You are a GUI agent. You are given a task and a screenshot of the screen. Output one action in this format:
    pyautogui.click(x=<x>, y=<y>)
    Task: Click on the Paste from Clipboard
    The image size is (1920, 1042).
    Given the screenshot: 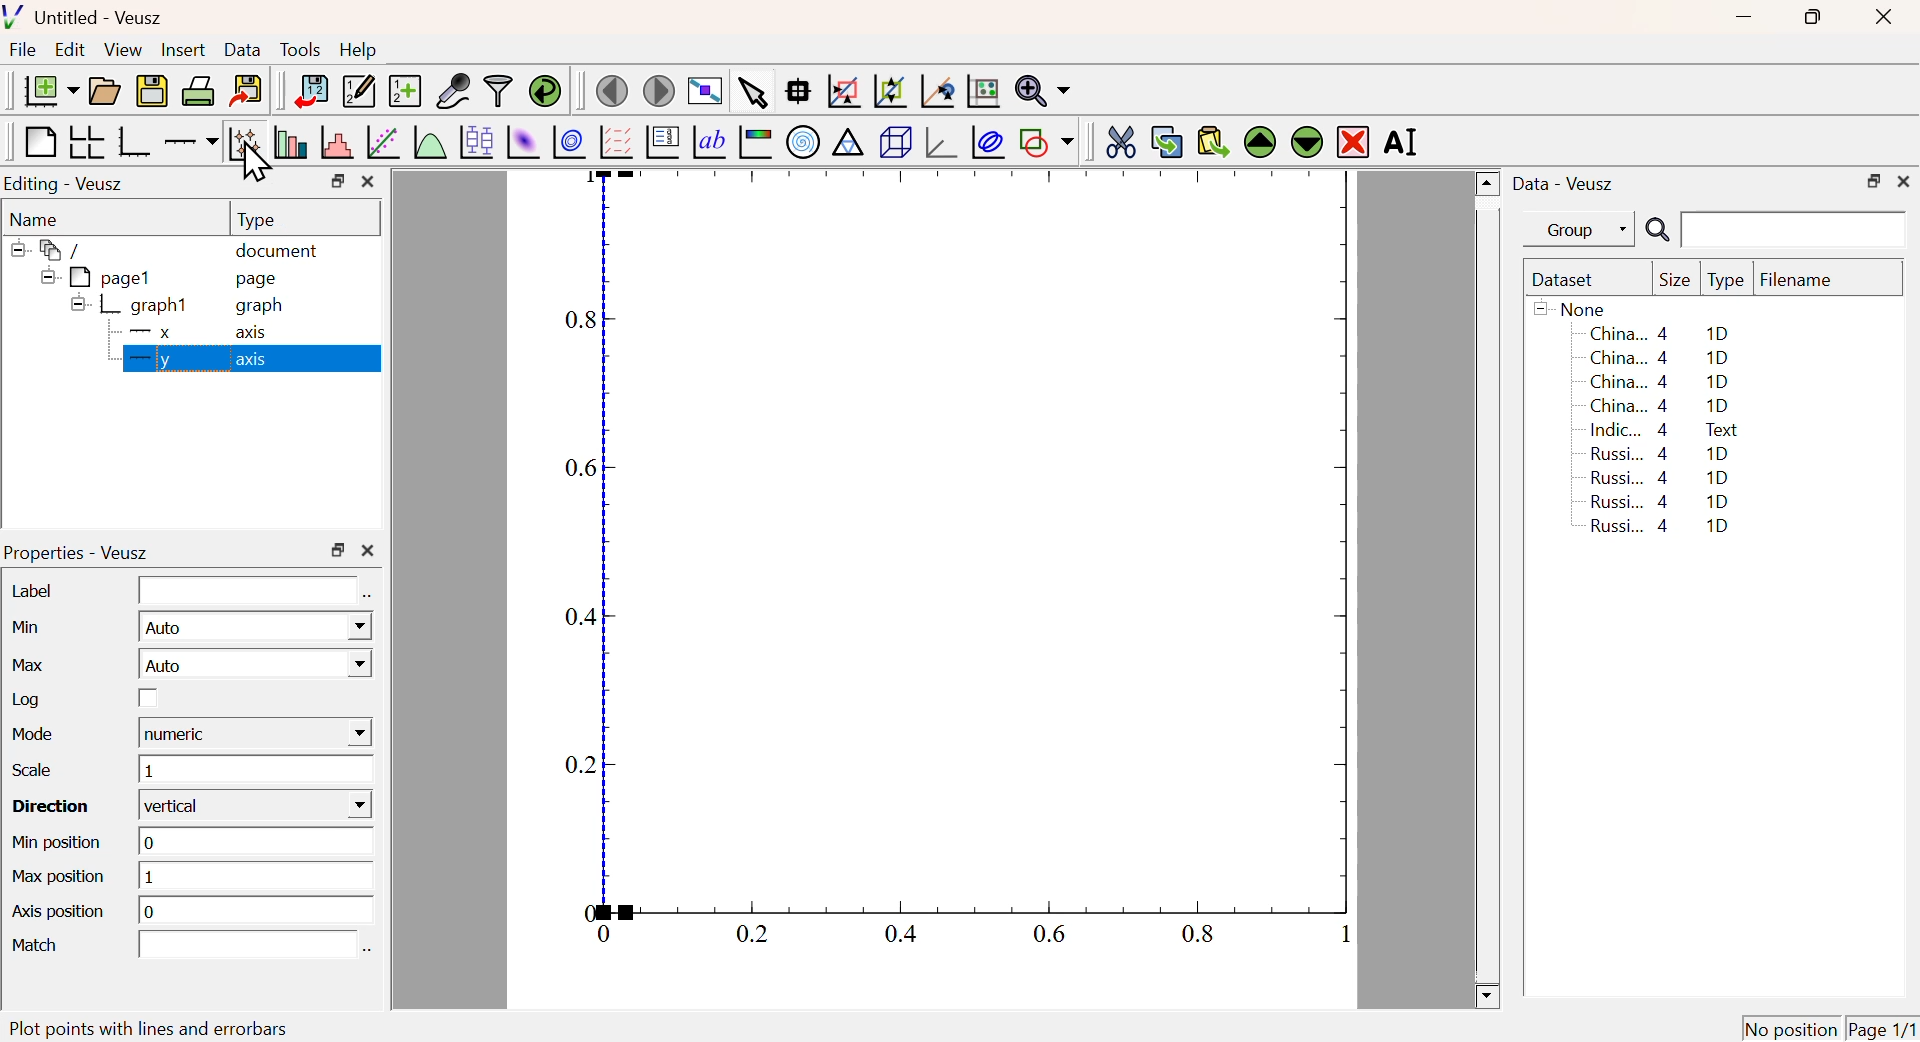 What is the action you would take?
    pyautogui.click(x=1213, y=141)
    